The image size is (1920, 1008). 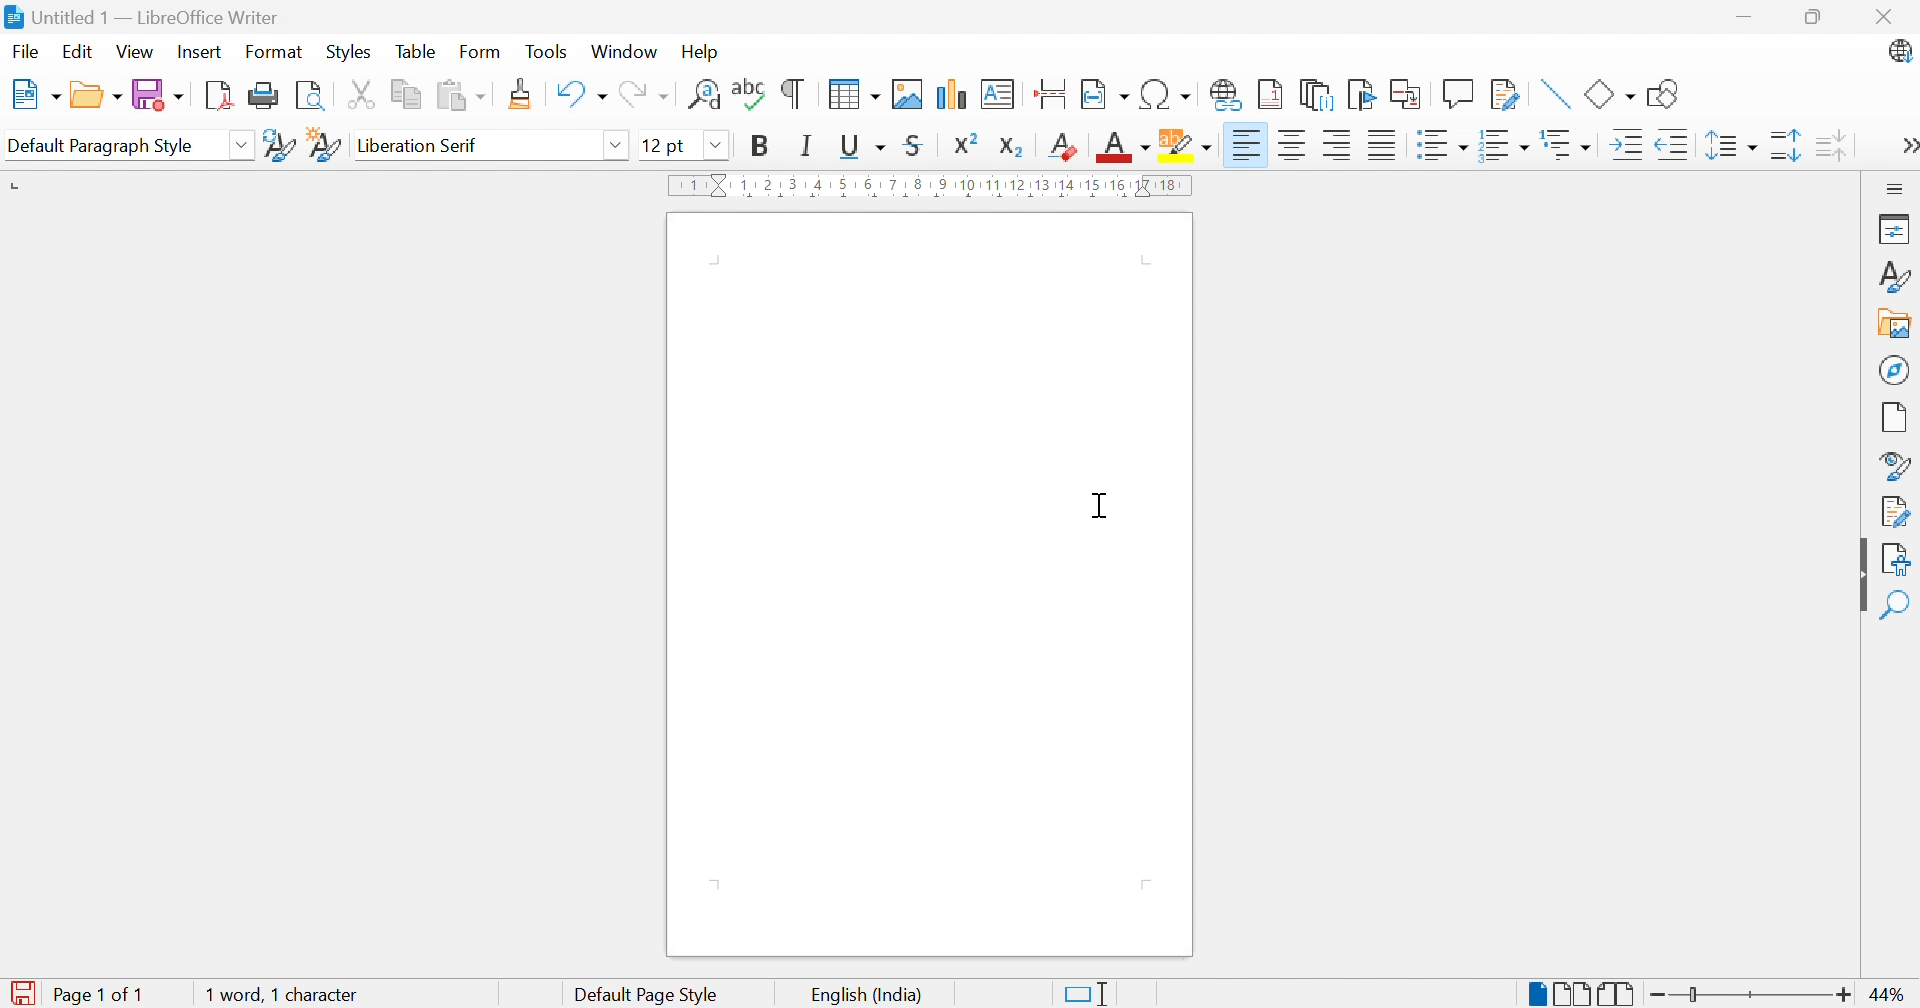 I want to click on Page 1 of 1, so click(x=73, y=996).